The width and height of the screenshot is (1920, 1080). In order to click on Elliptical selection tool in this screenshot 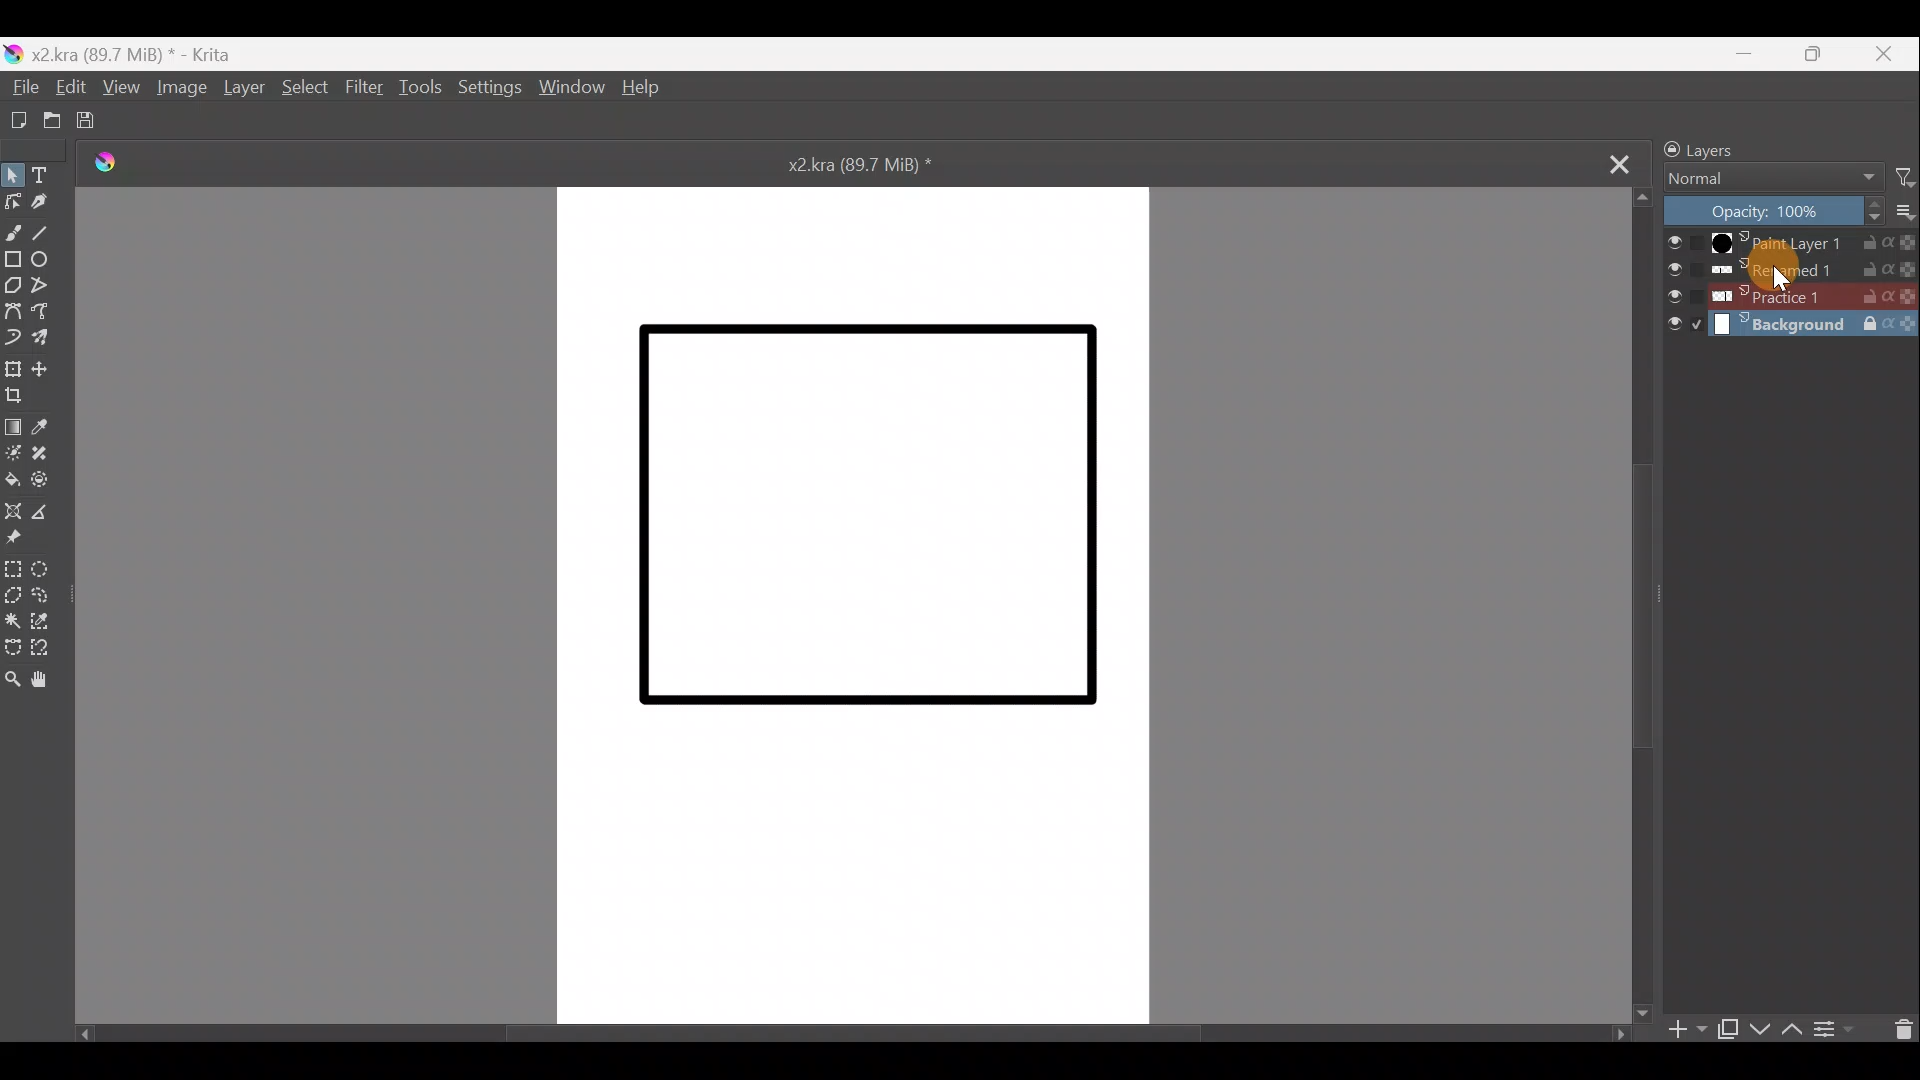, I will do `click(47, 568)`.